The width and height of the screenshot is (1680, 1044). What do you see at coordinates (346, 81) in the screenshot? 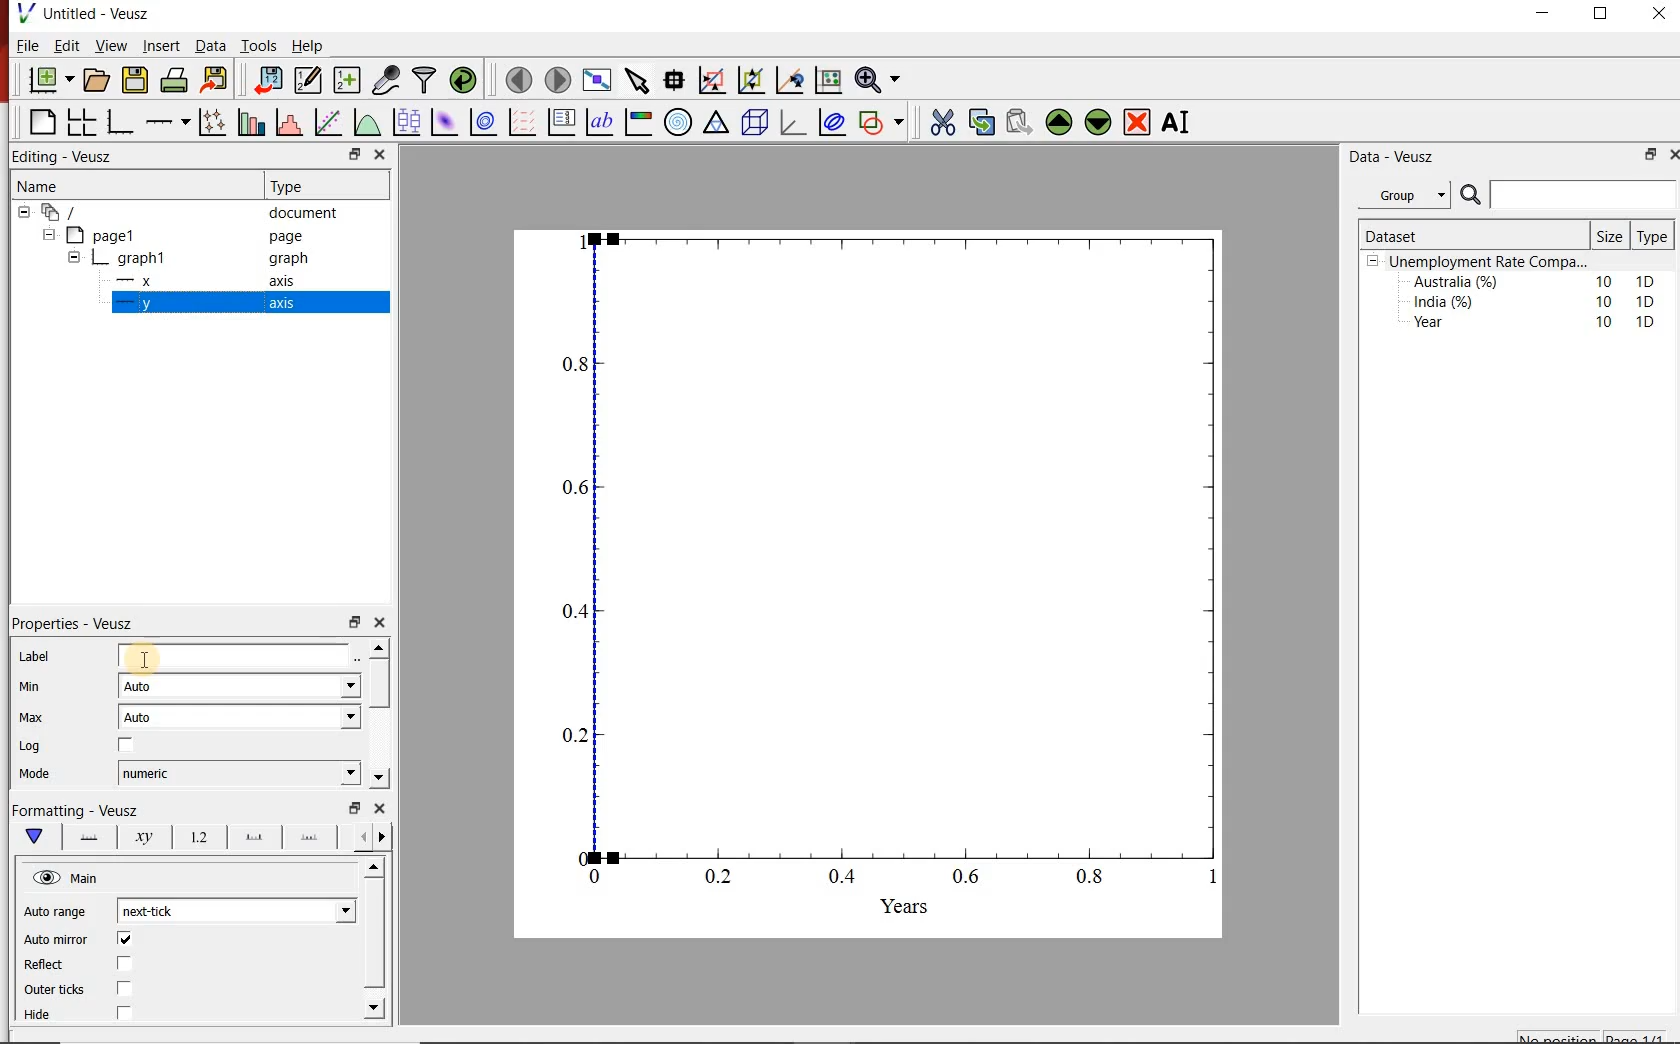
I see `create new datasets` at bounding box center [346, 81].